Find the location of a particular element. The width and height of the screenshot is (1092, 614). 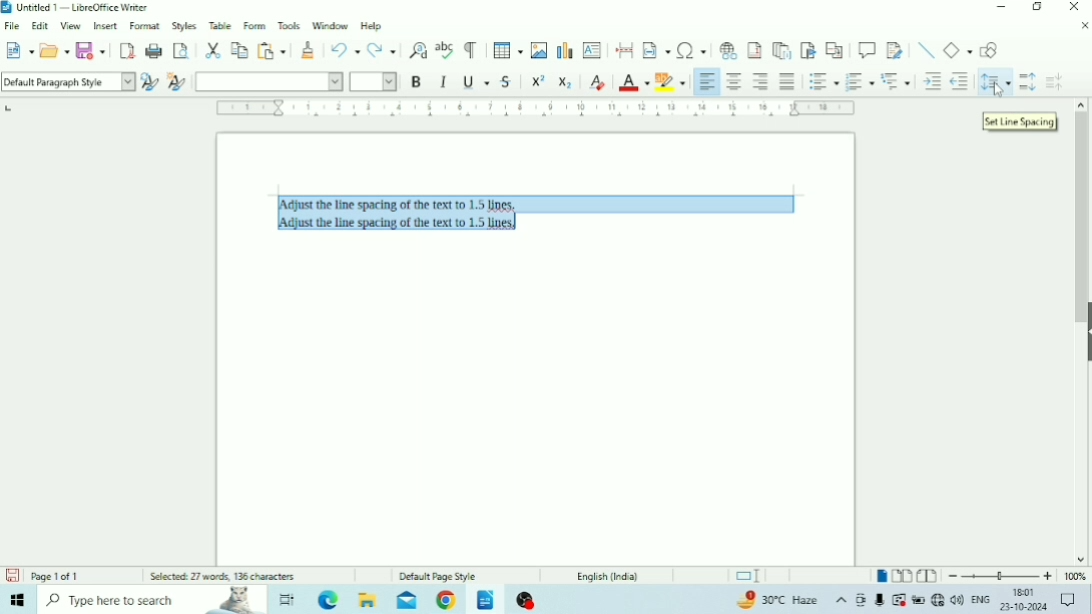

Insert Comment is located at coordinates (867, 50).